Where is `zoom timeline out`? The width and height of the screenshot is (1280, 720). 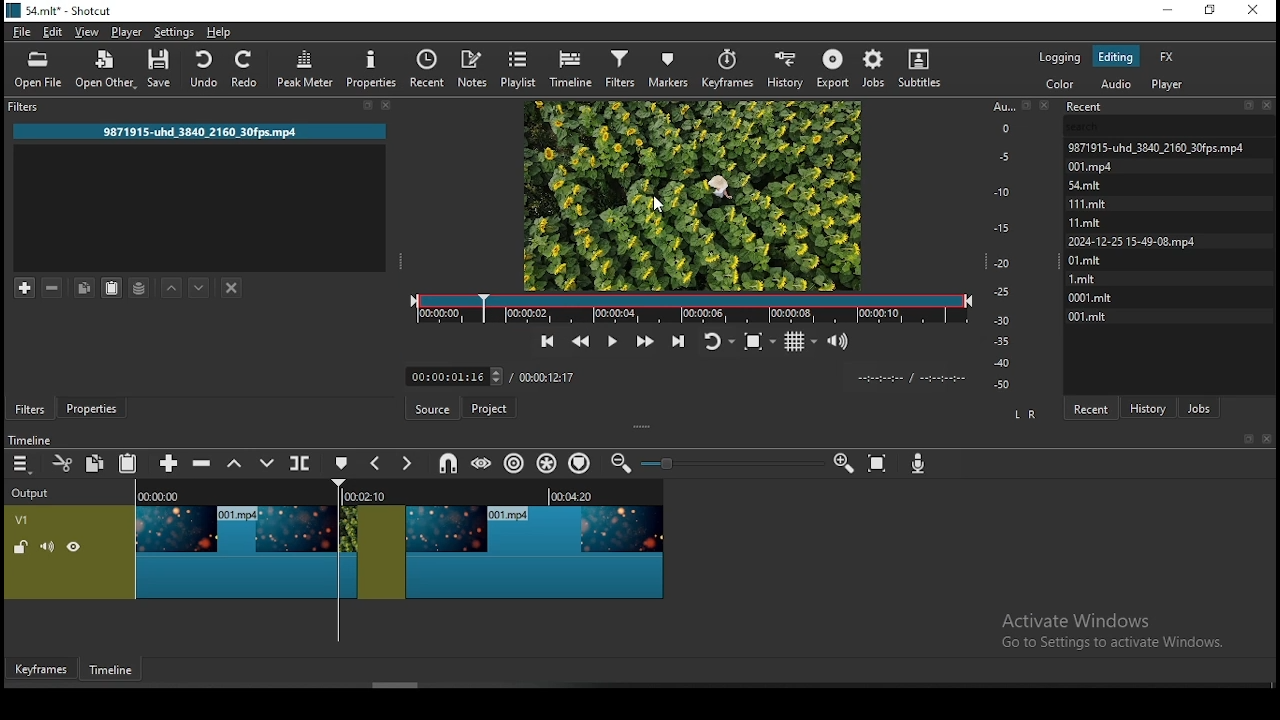 zoom timeline out is located at coordinates (842, 464).